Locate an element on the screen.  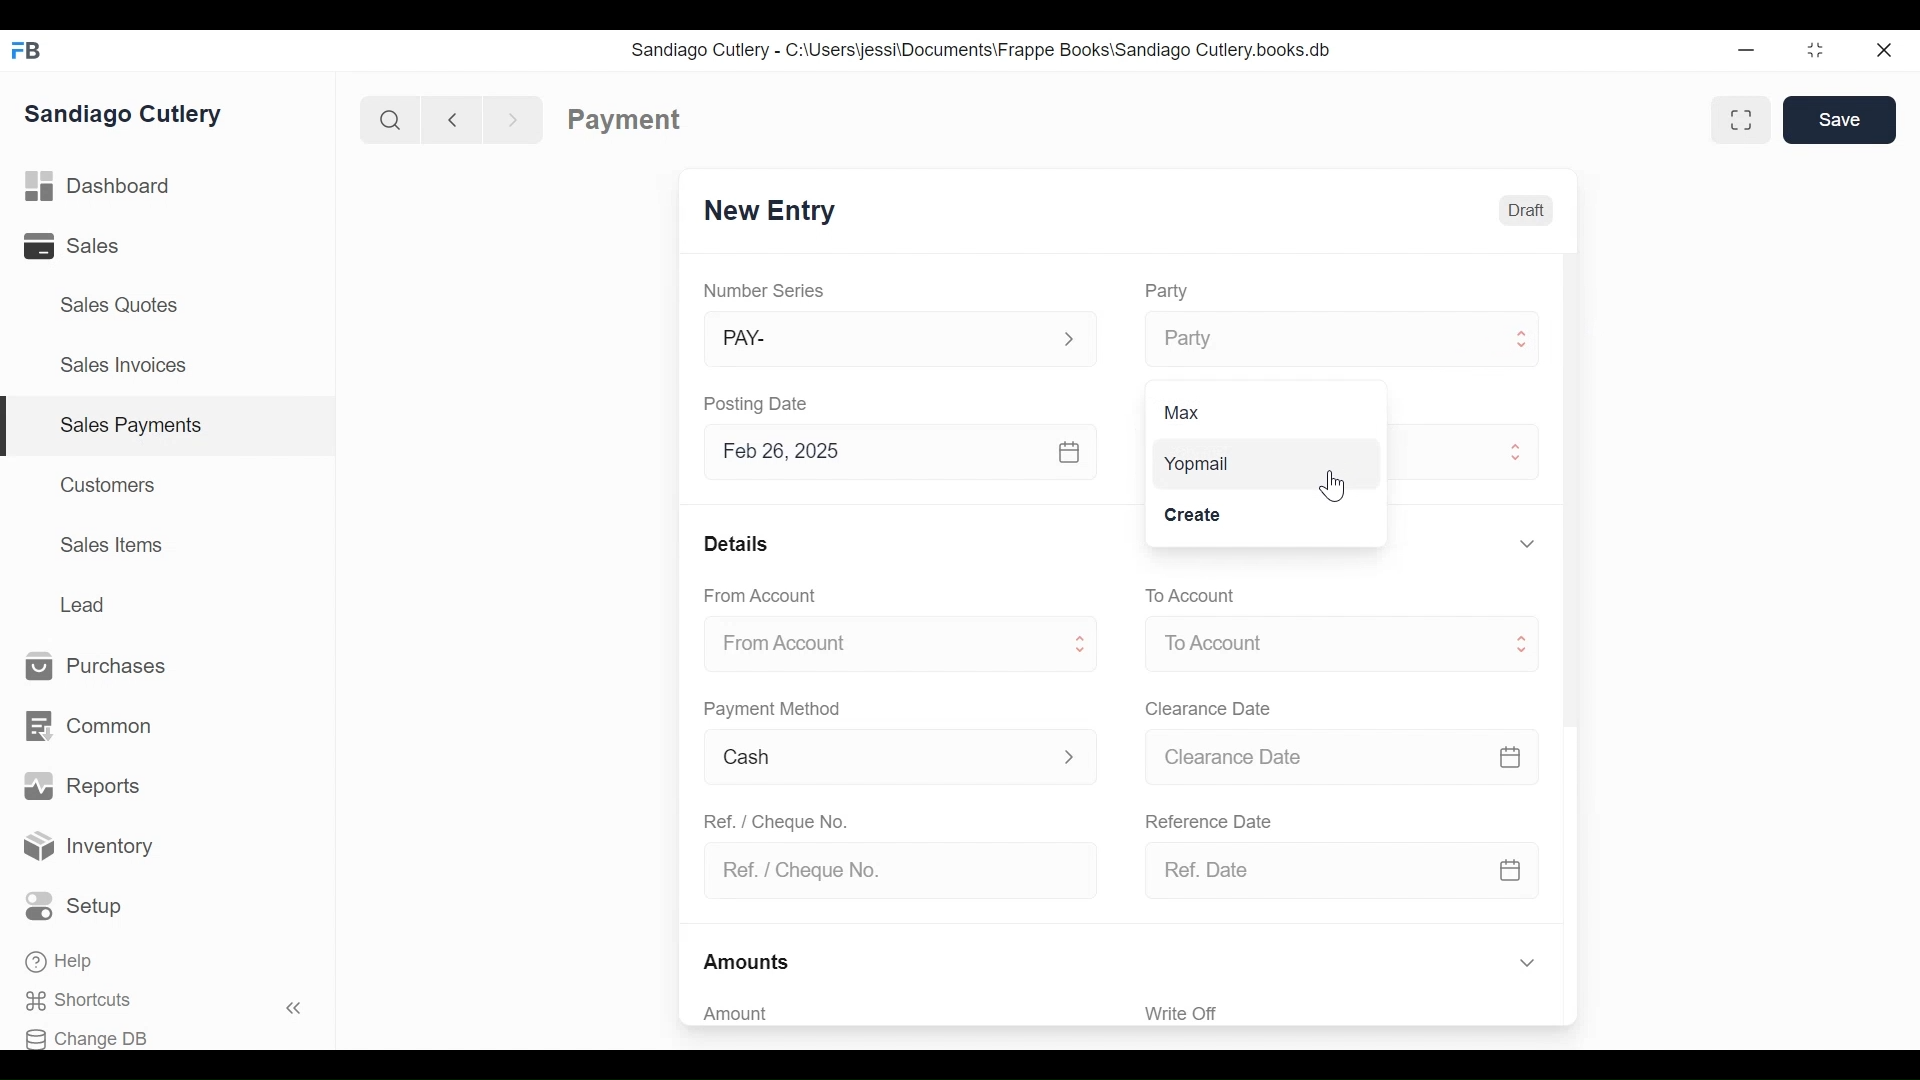
To Account is located at coordinates (1189, 596).